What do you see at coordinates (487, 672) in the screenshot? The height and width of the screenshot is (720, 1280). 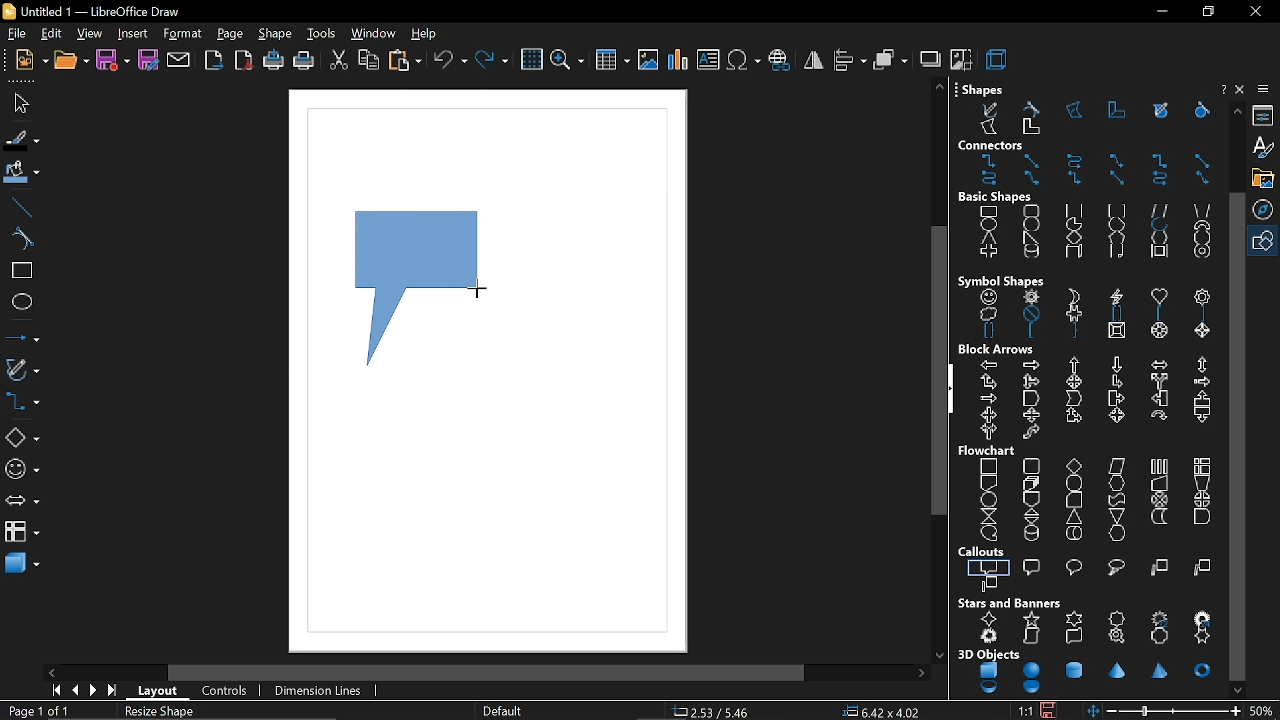 I see `horizontal scroll bar` at bounding box center [487, 672].